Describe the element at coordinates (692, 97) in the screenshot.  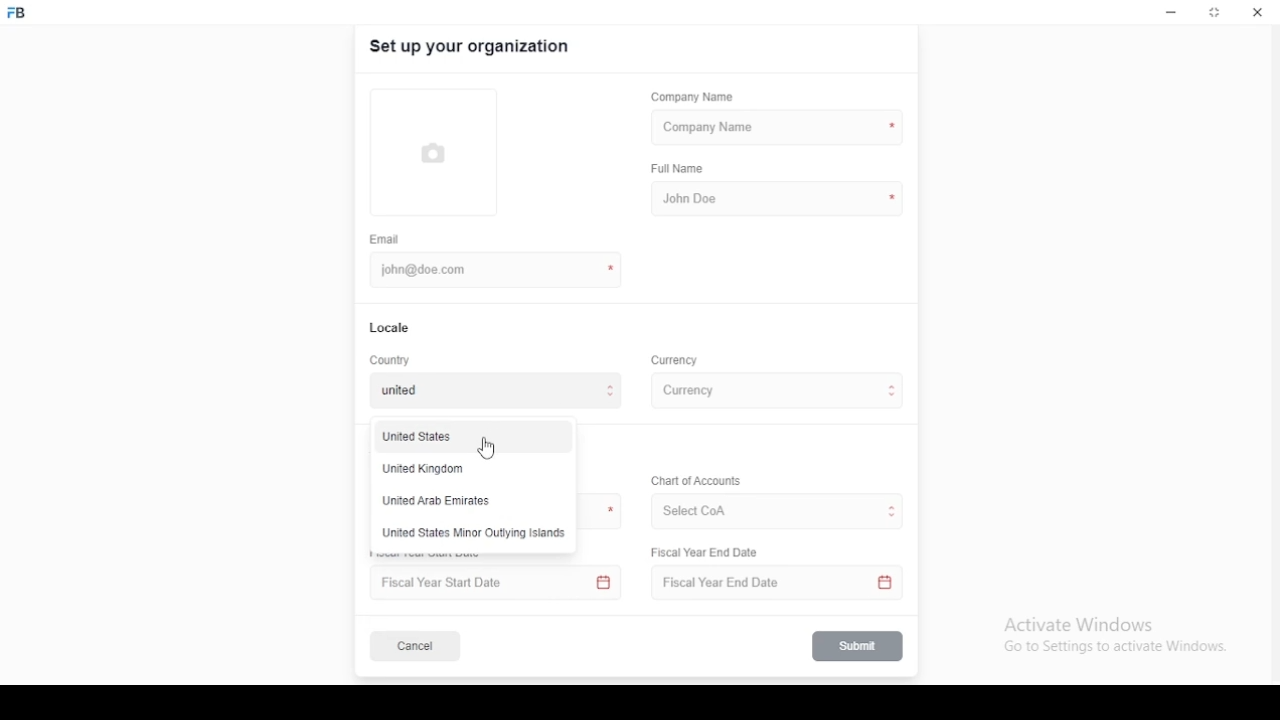
I see `company name` at that location.